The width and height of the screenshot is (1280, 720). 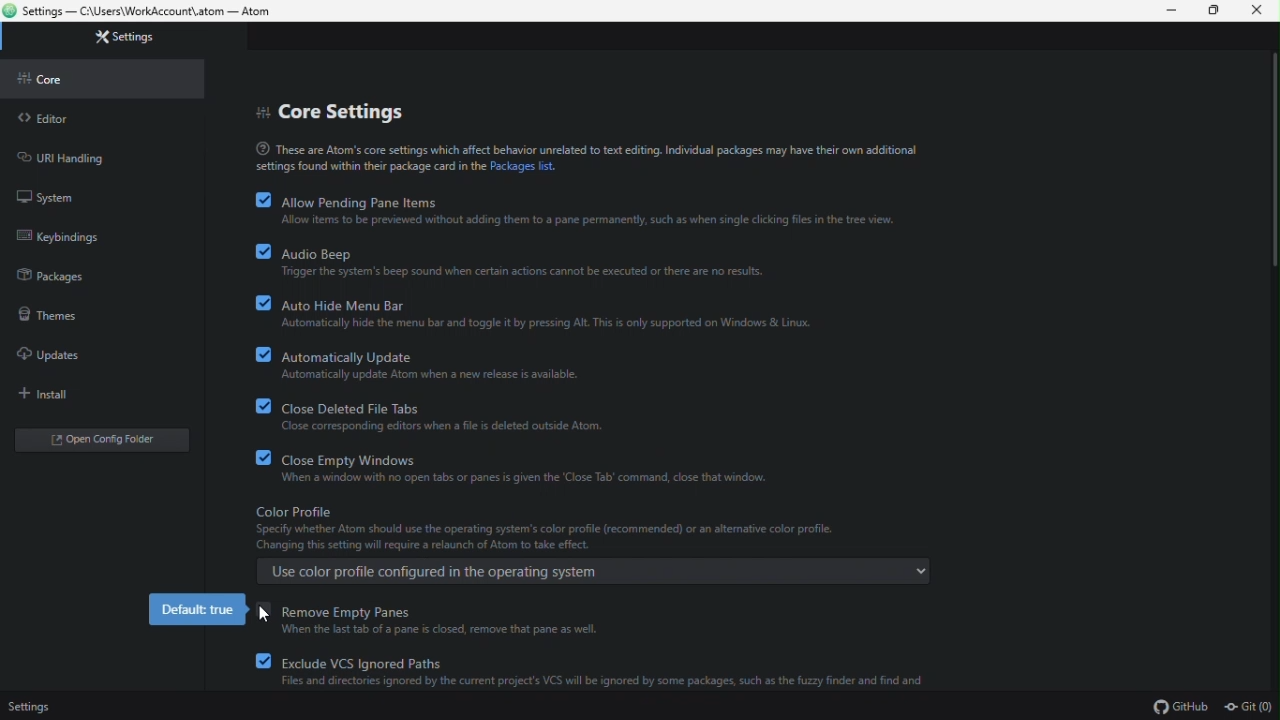 What do you see at coordinates (257, 405) in the screenshot?
I see `checkbox` at bounding box center [257, 405].